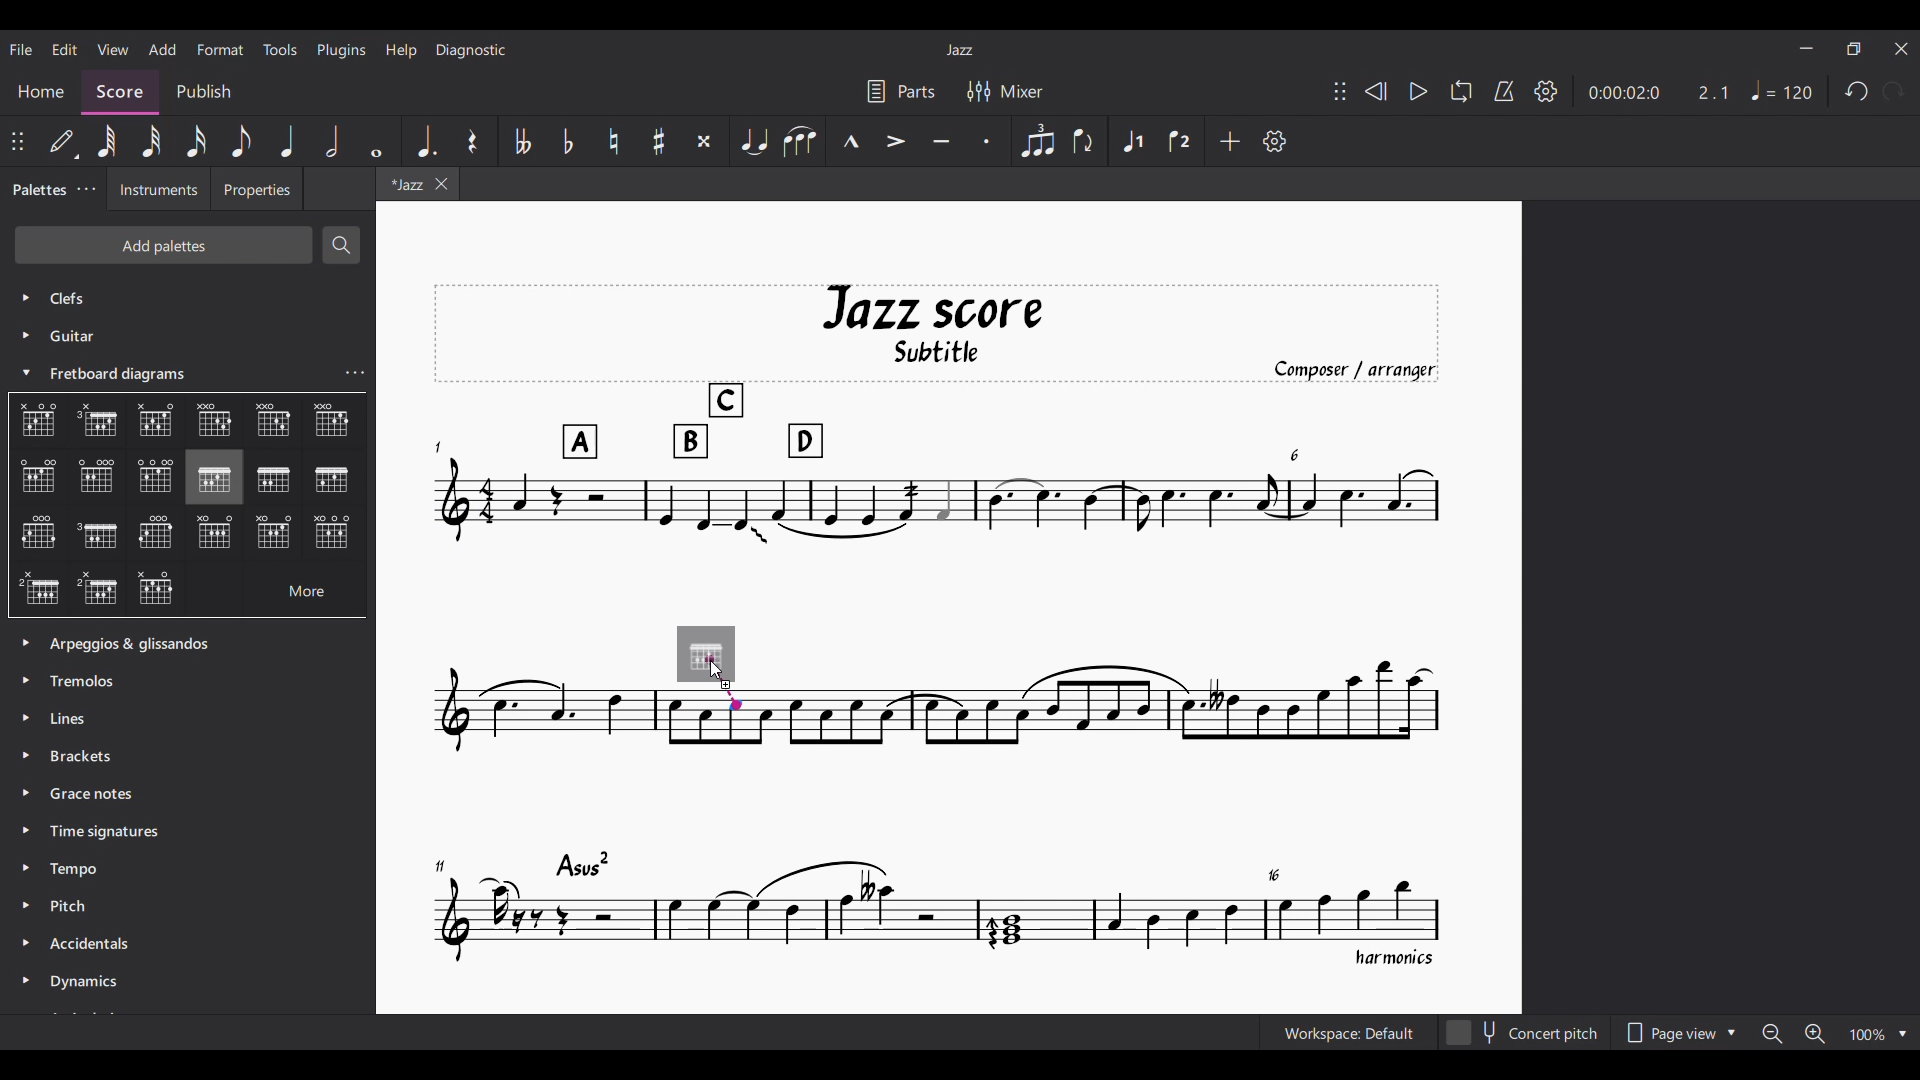 The height and width of the screenshot is (1080, 1920). Describe the element at coordinates (96, 946) in the screenshot. I see `Accidentals` at that location.